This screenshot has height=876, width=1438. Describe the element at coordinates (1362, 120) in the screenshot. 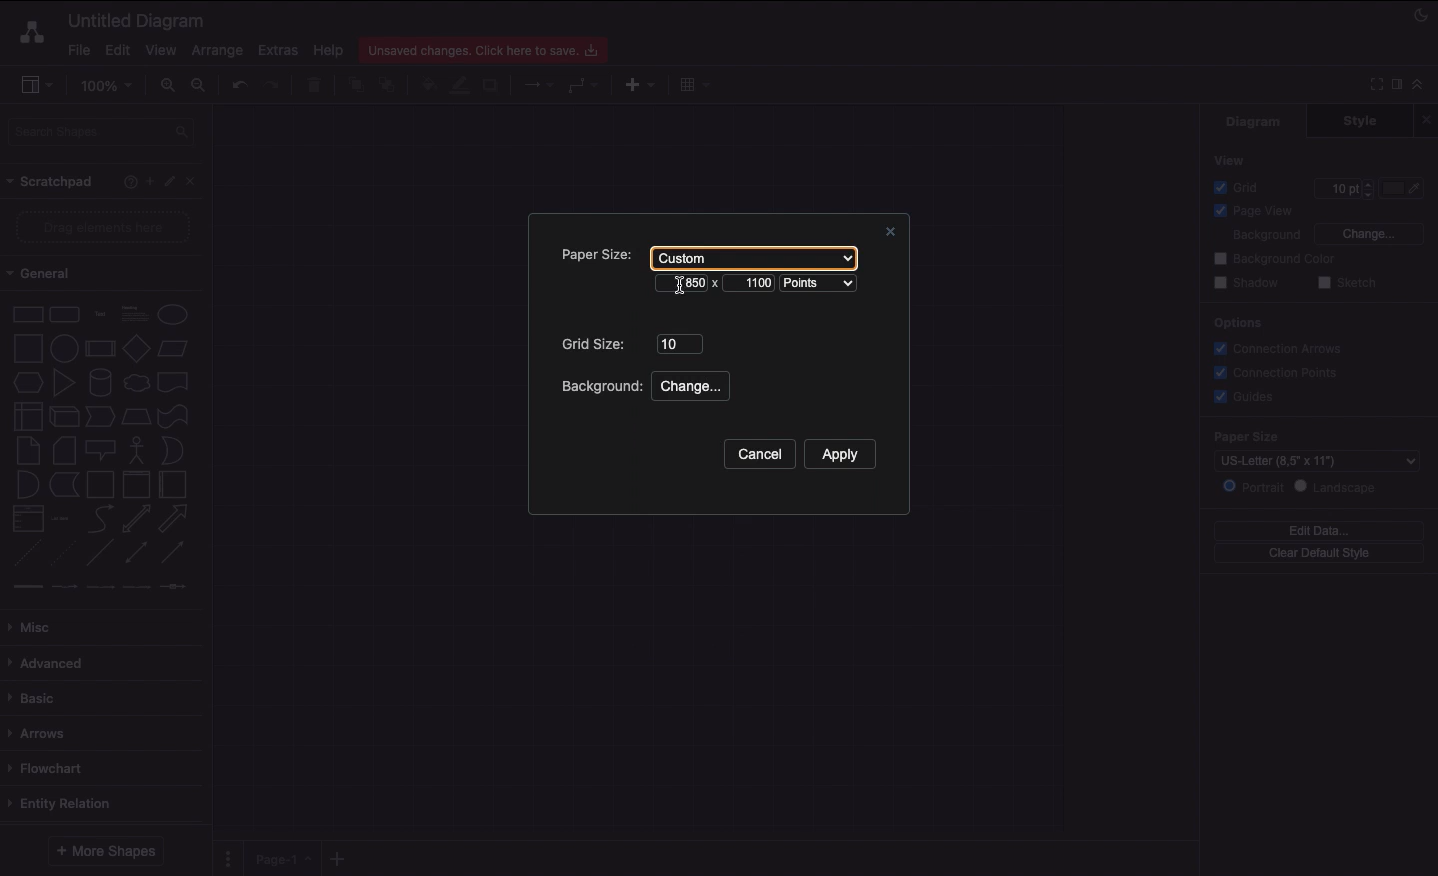

I see `Style` at that location.